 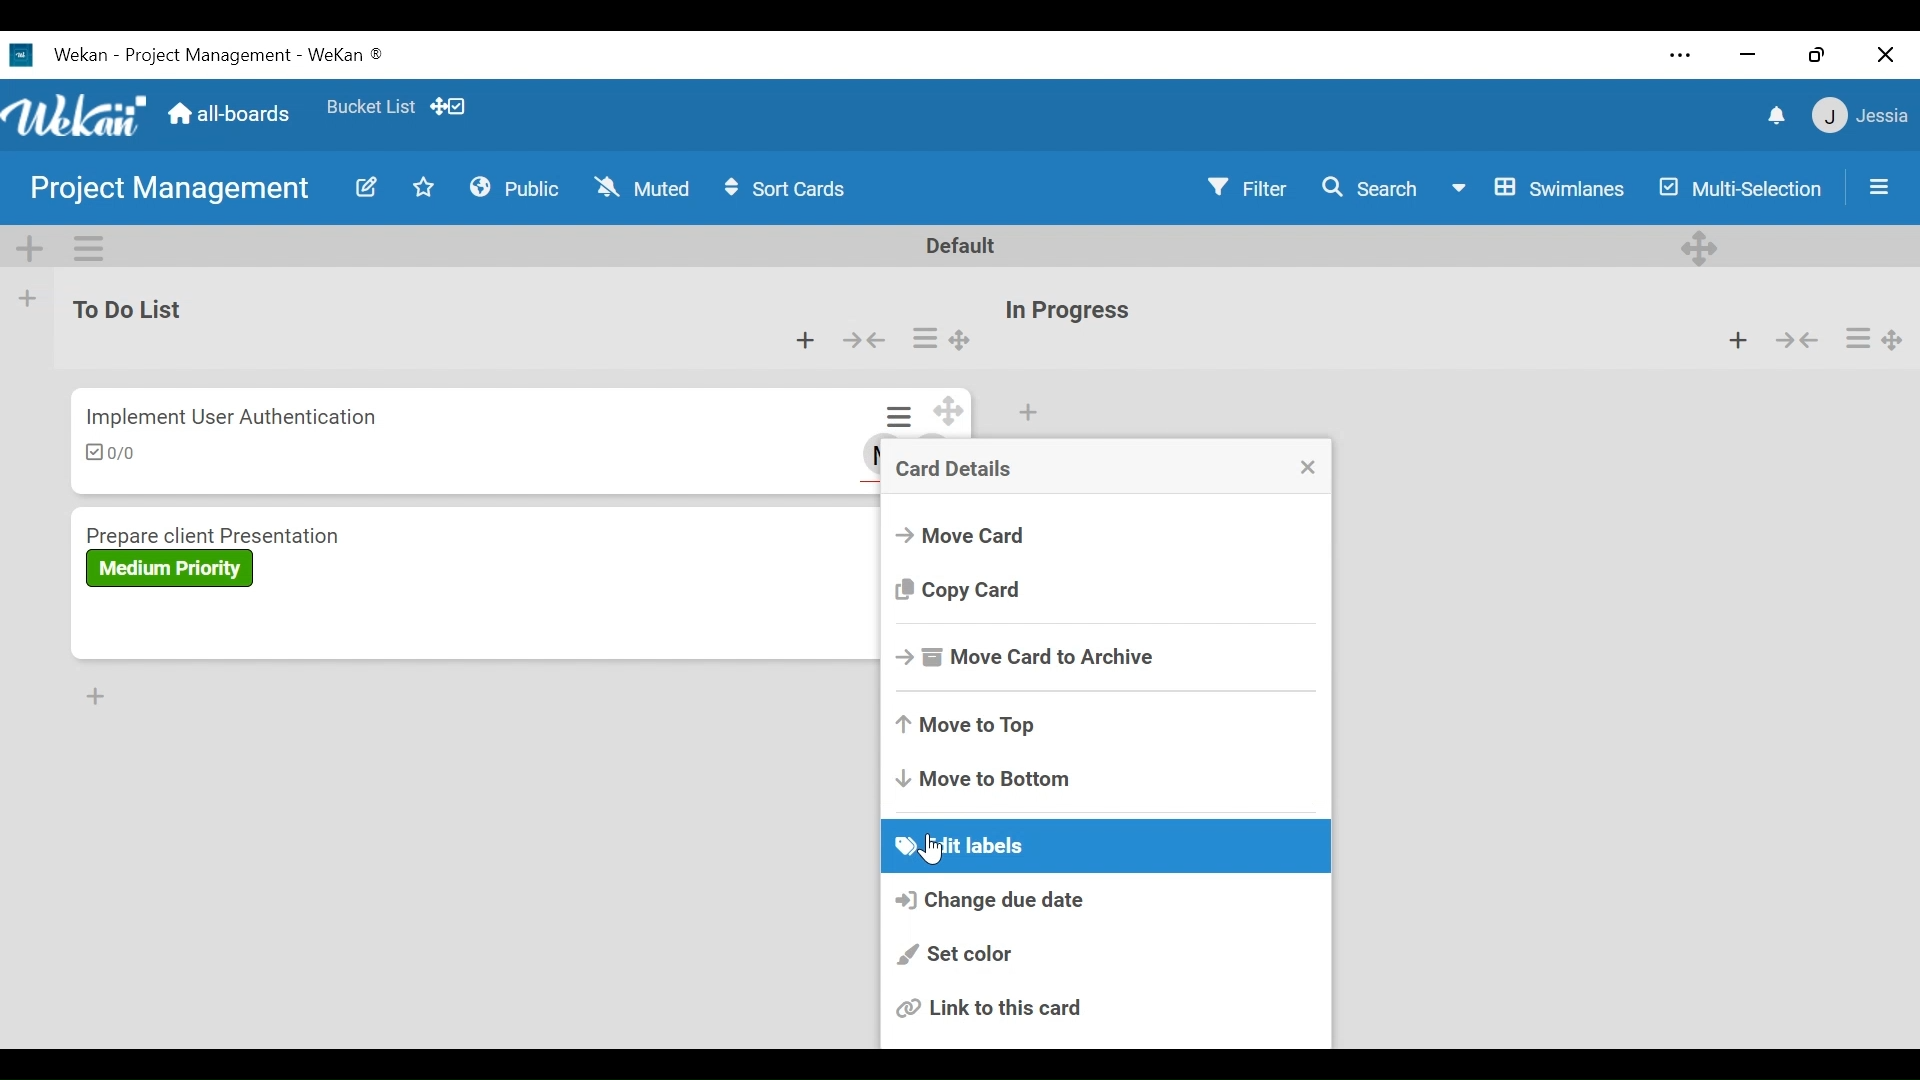 What do you see at coordinates (923, 339) in the screenshot?
I see `Card actions` at bounding box center [923, 339].